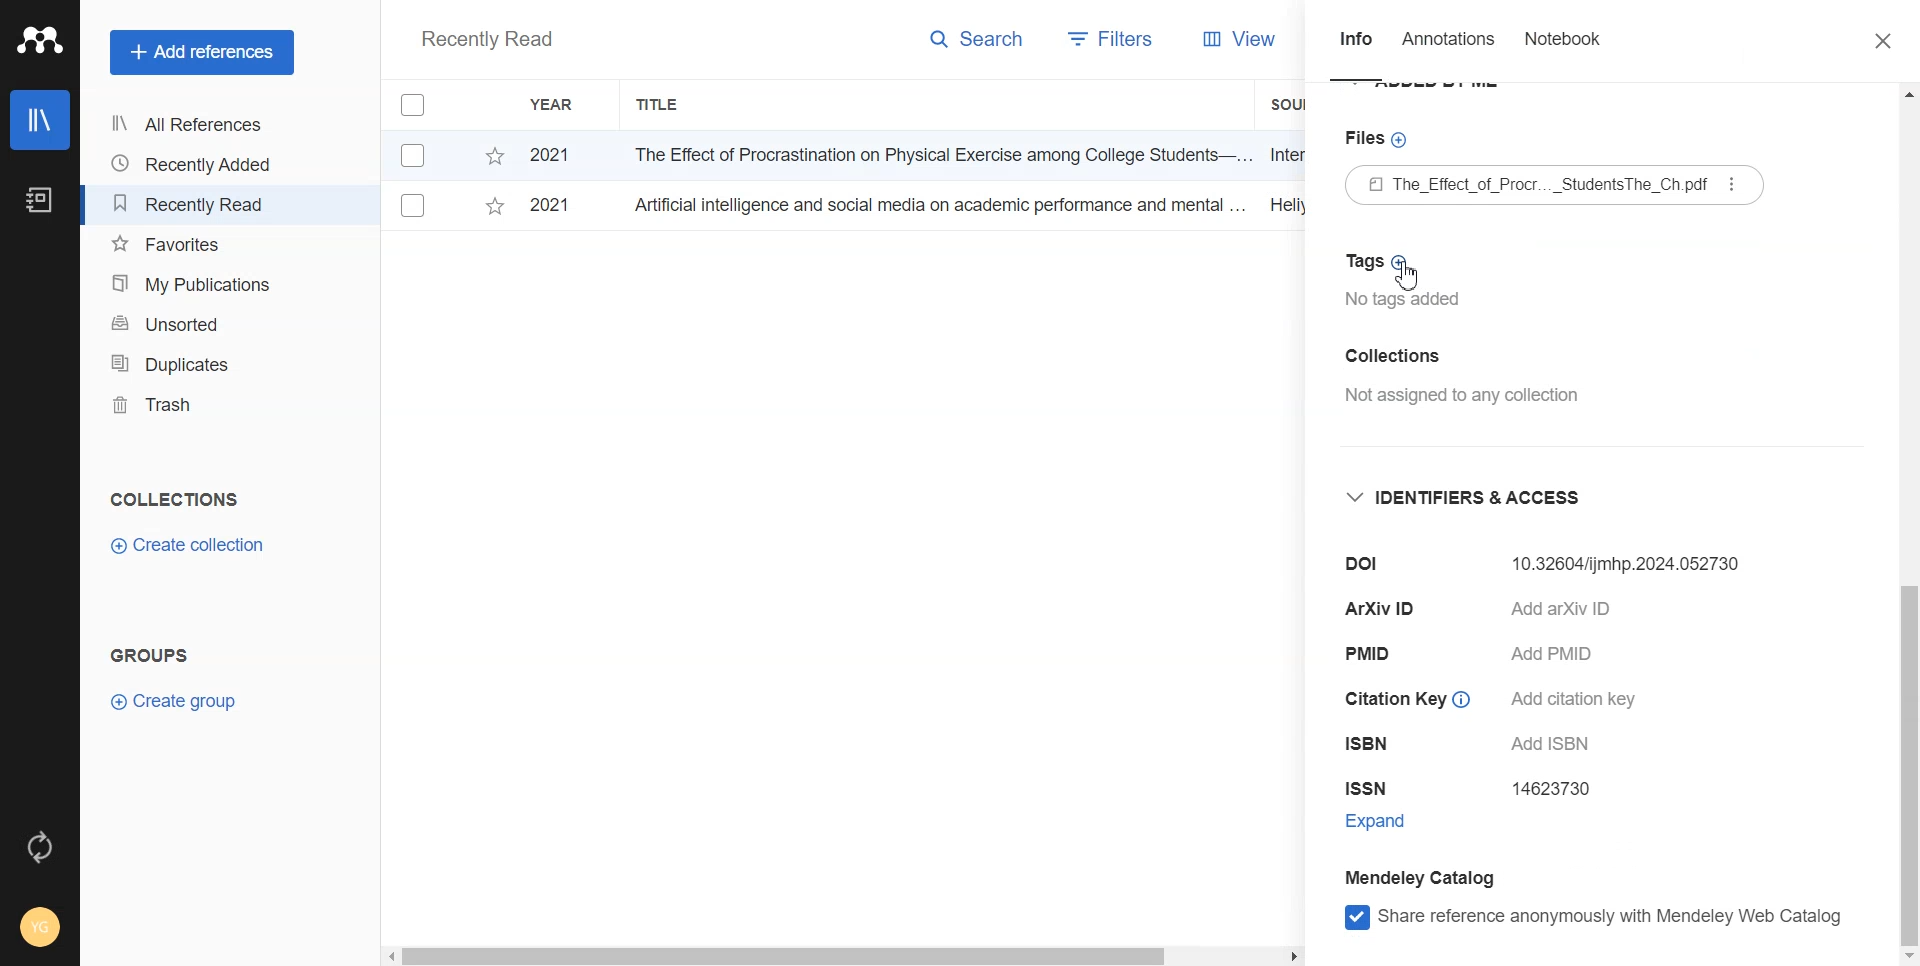 The width and height of the screenshot is (1920, 966). Describe the element at coordinates (197, 245) in the screenshot. I see `Favourites` at that location.